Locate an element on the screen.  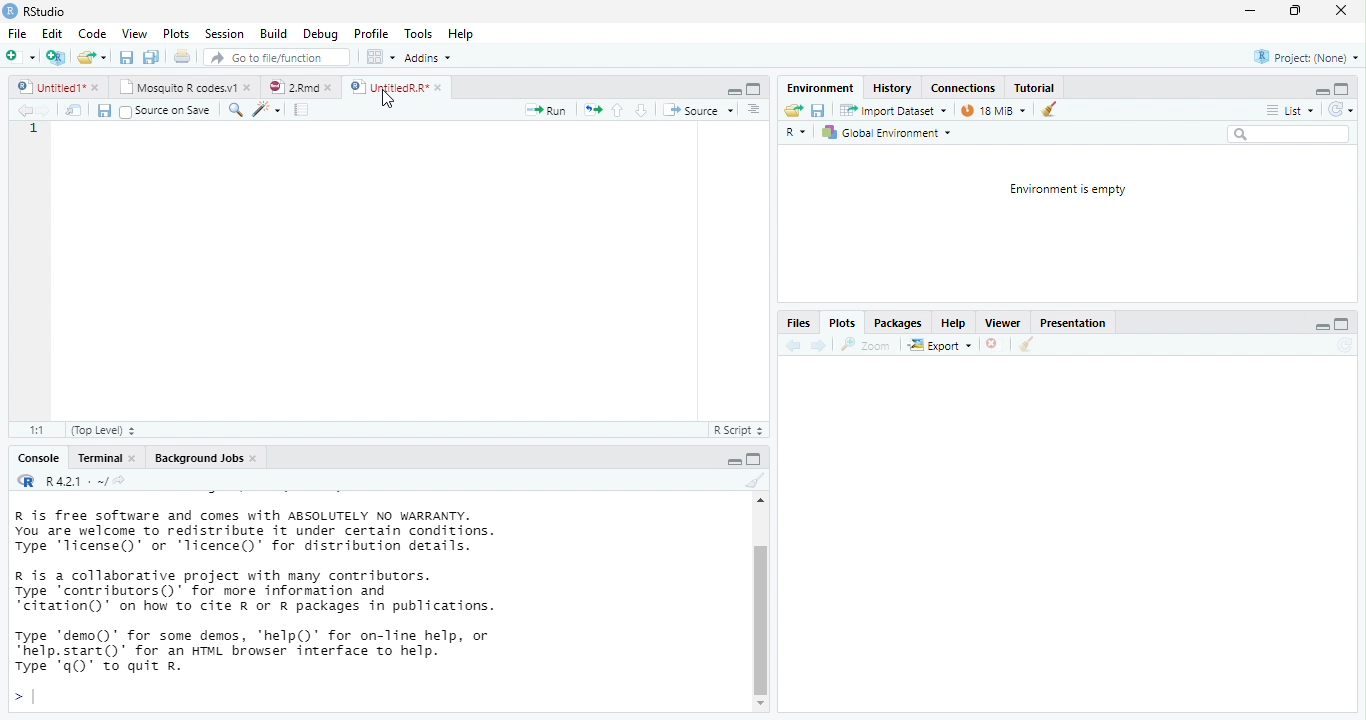
close is located at coordinates (332, 88).